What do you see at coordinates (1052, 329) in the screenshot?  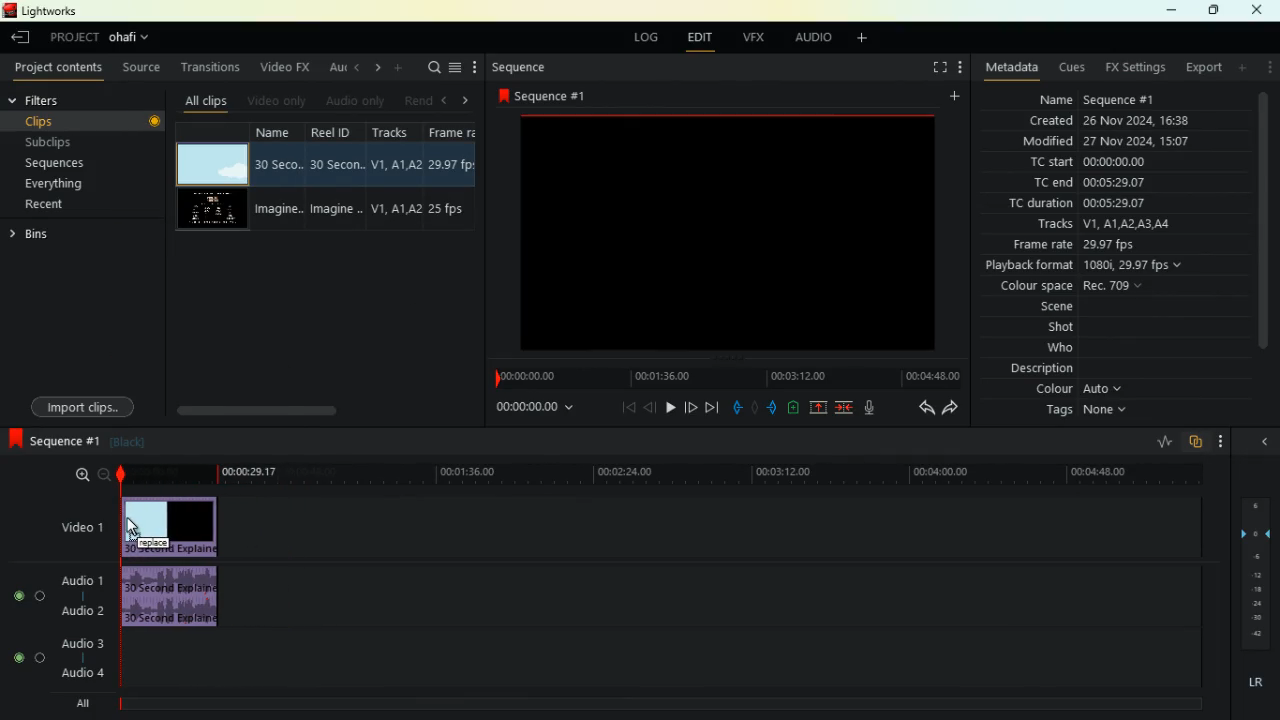 I see `shot` at bounding box center [1052, 329].